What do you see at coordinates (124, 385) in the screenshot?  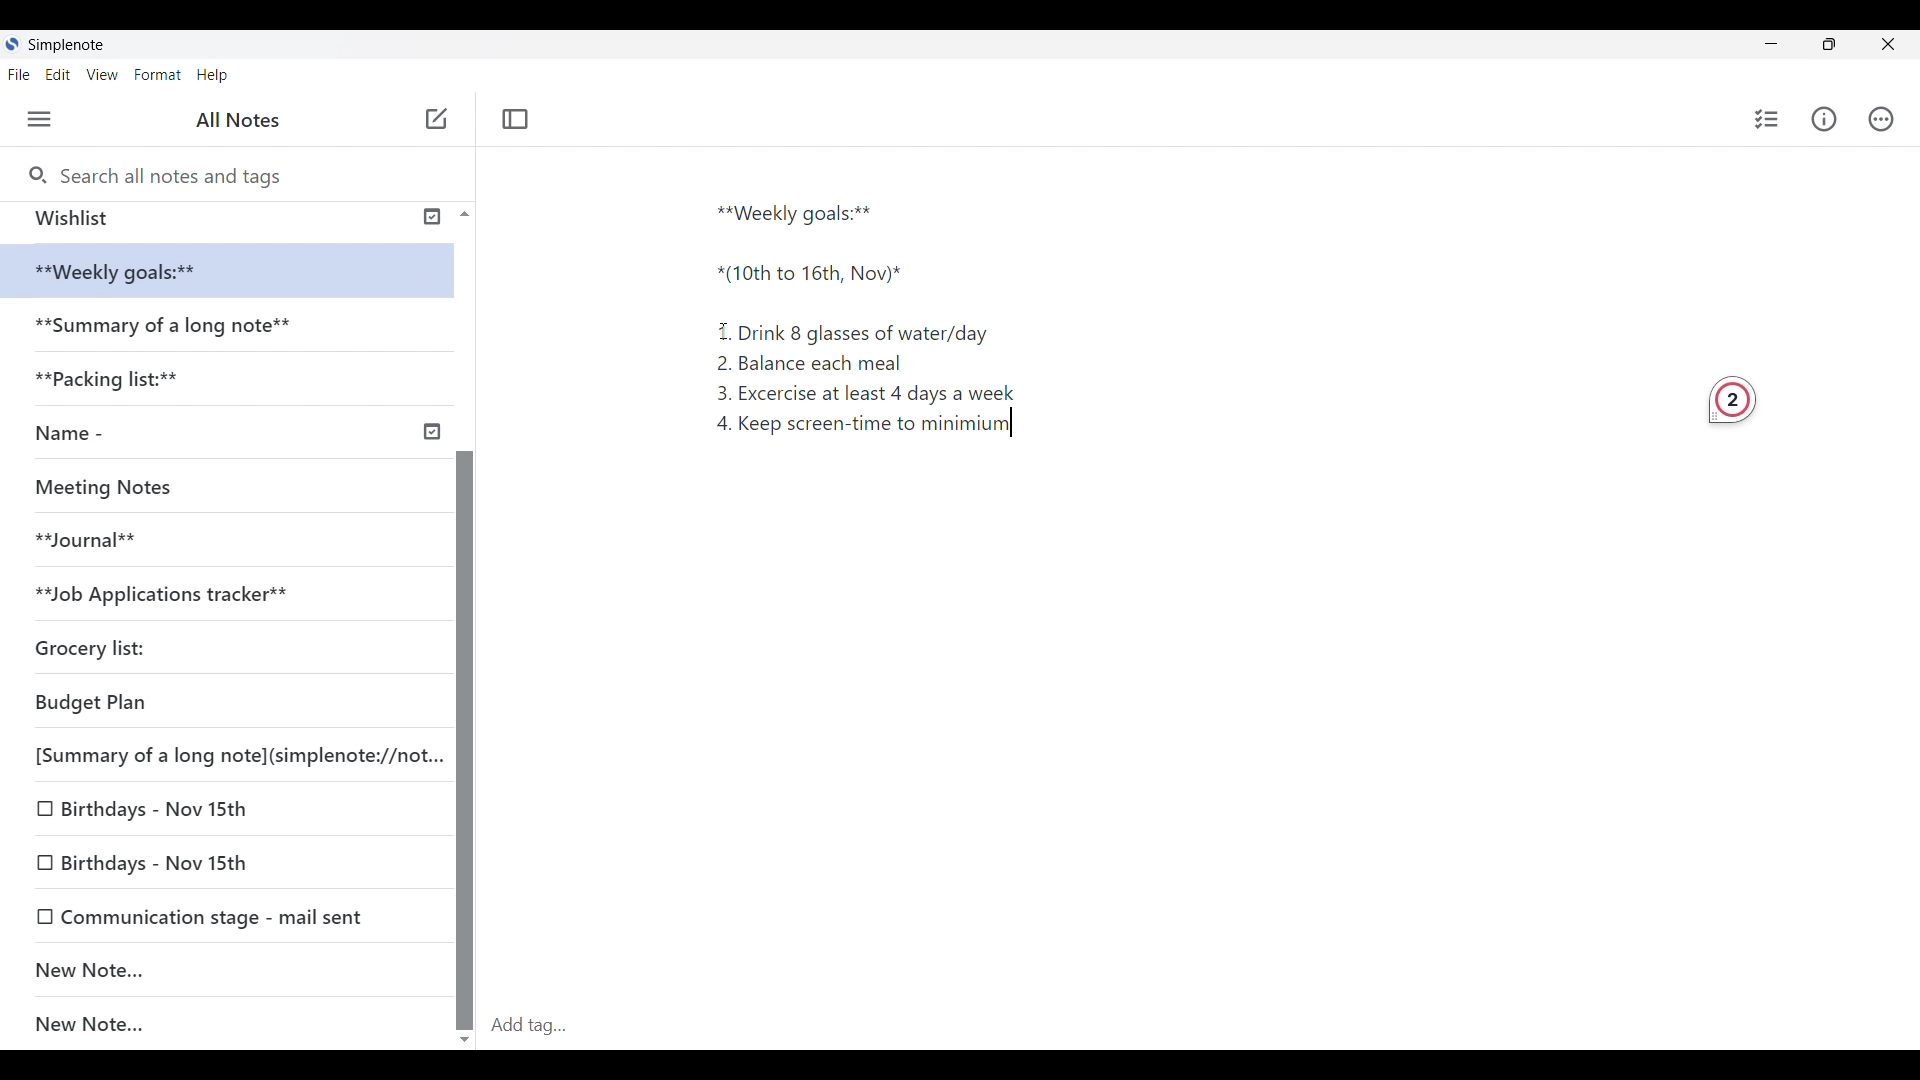 I see `**Packaging list:**` at bounding box center [124, 385].